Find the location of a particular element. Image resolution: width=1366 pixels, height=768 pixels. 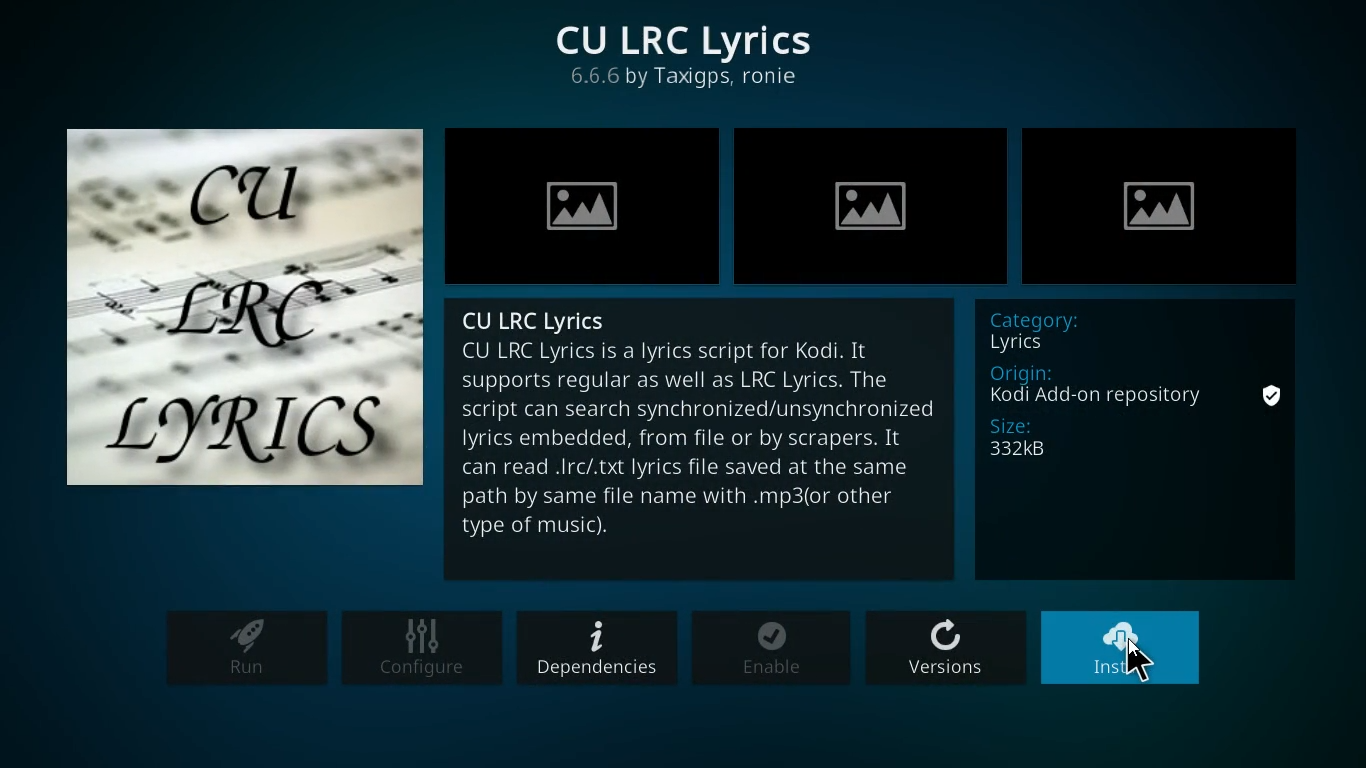

run is located at coordinates (244, 647).